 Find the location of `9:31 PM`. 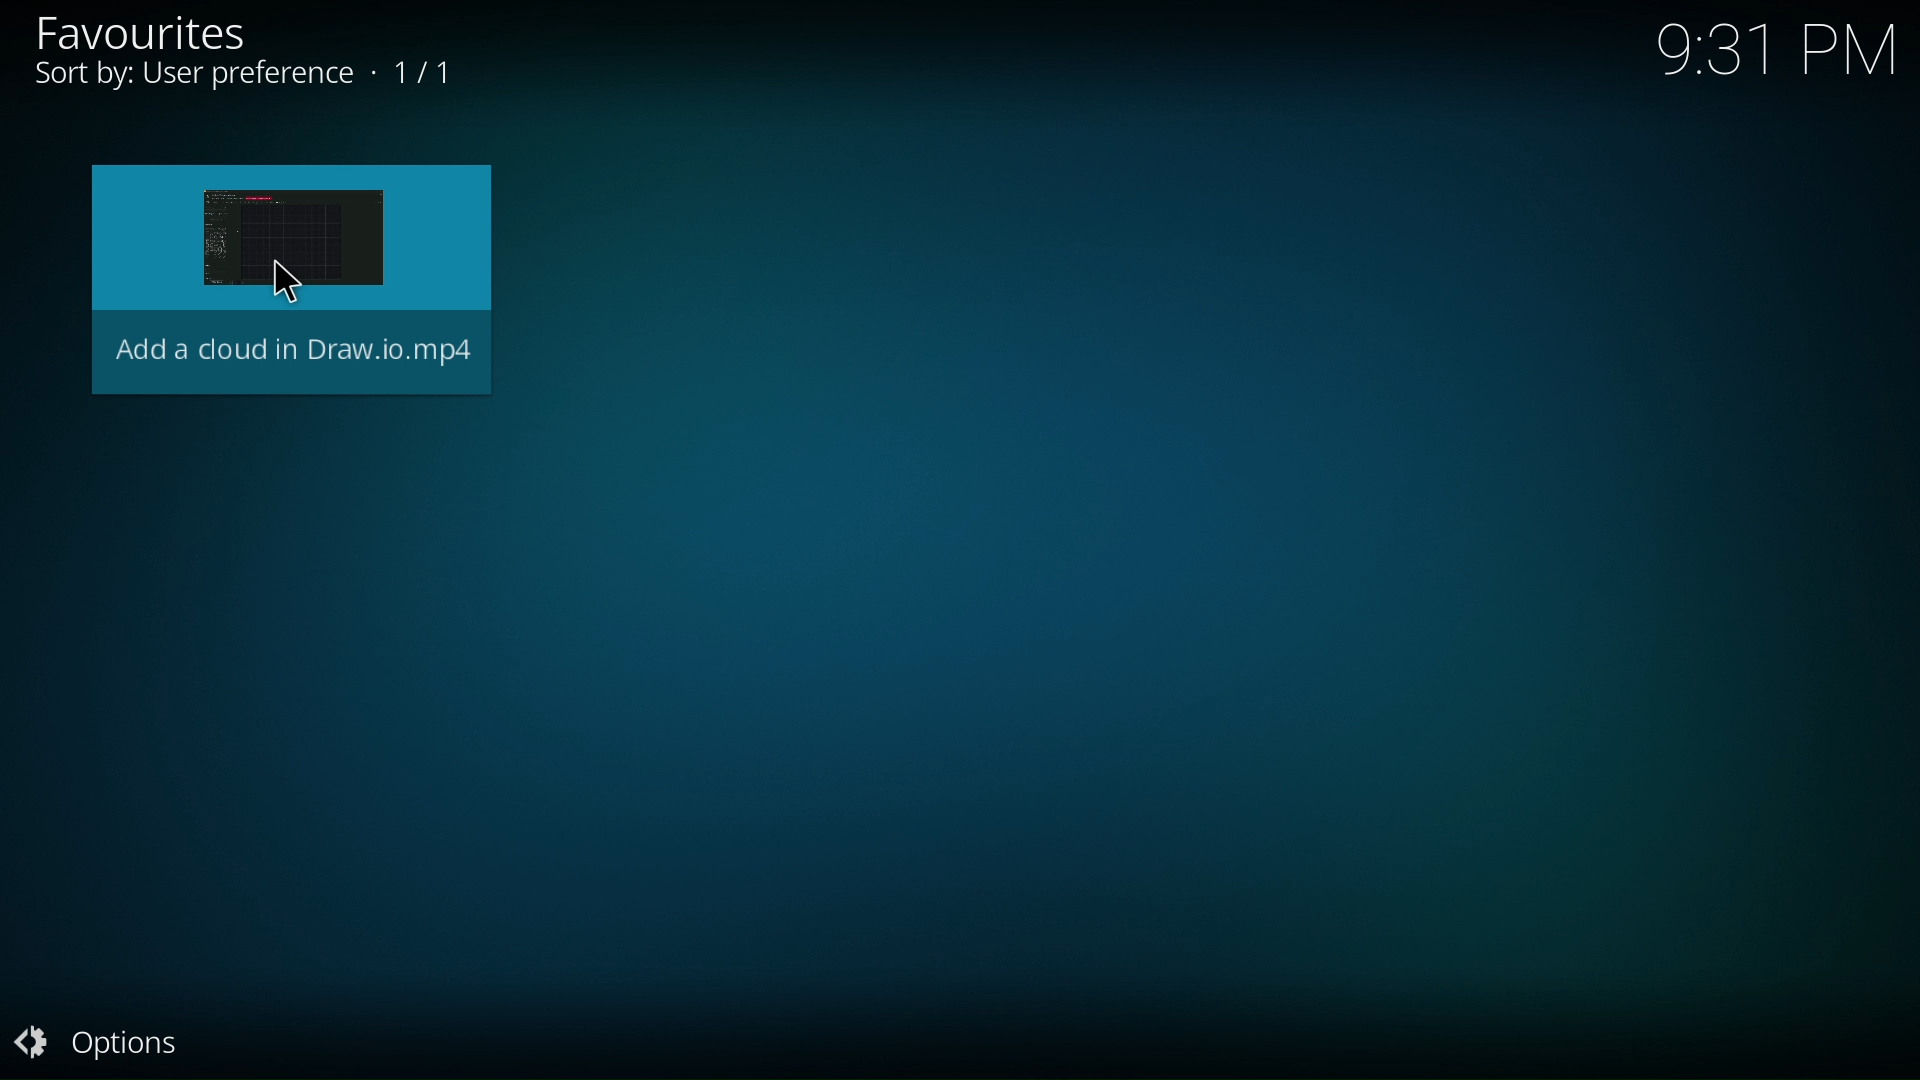

9:31 PM is located at coordinates (1776, 53).